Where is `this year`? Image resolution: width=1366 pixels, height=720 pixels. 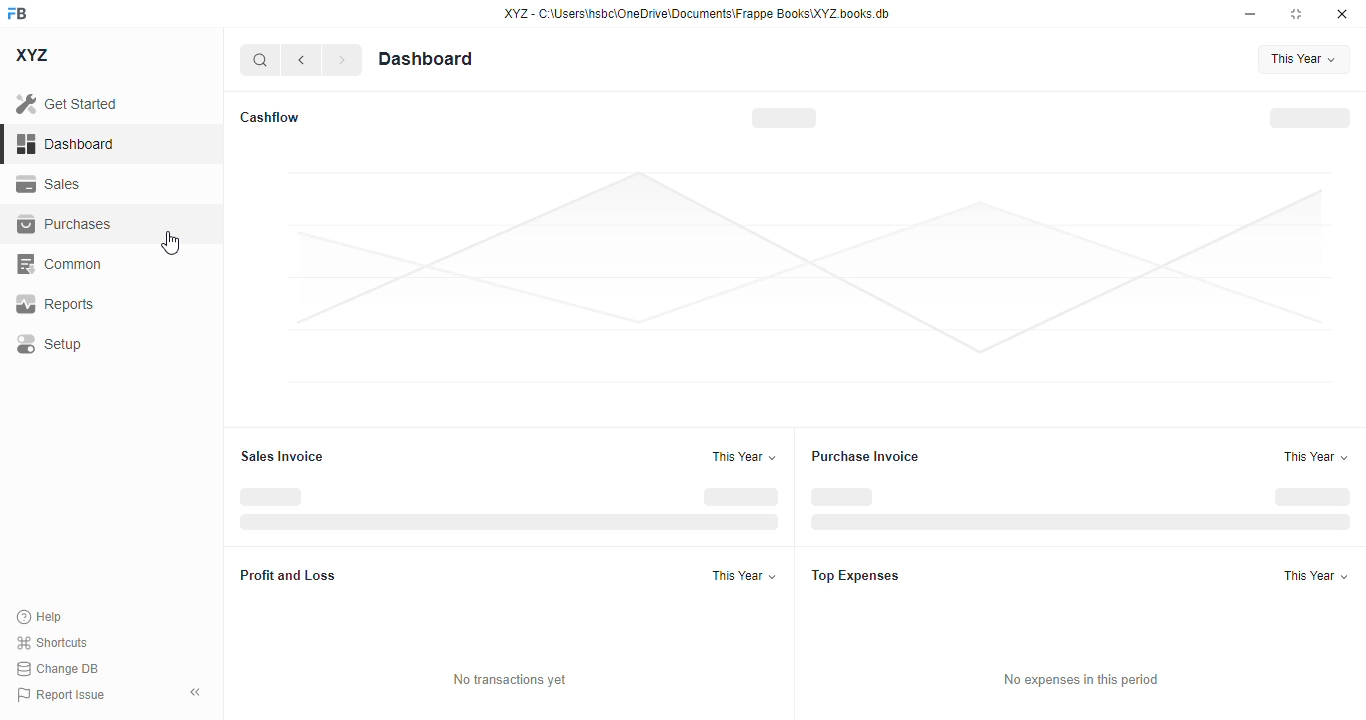
this year is located at coordinates (1317, 457).